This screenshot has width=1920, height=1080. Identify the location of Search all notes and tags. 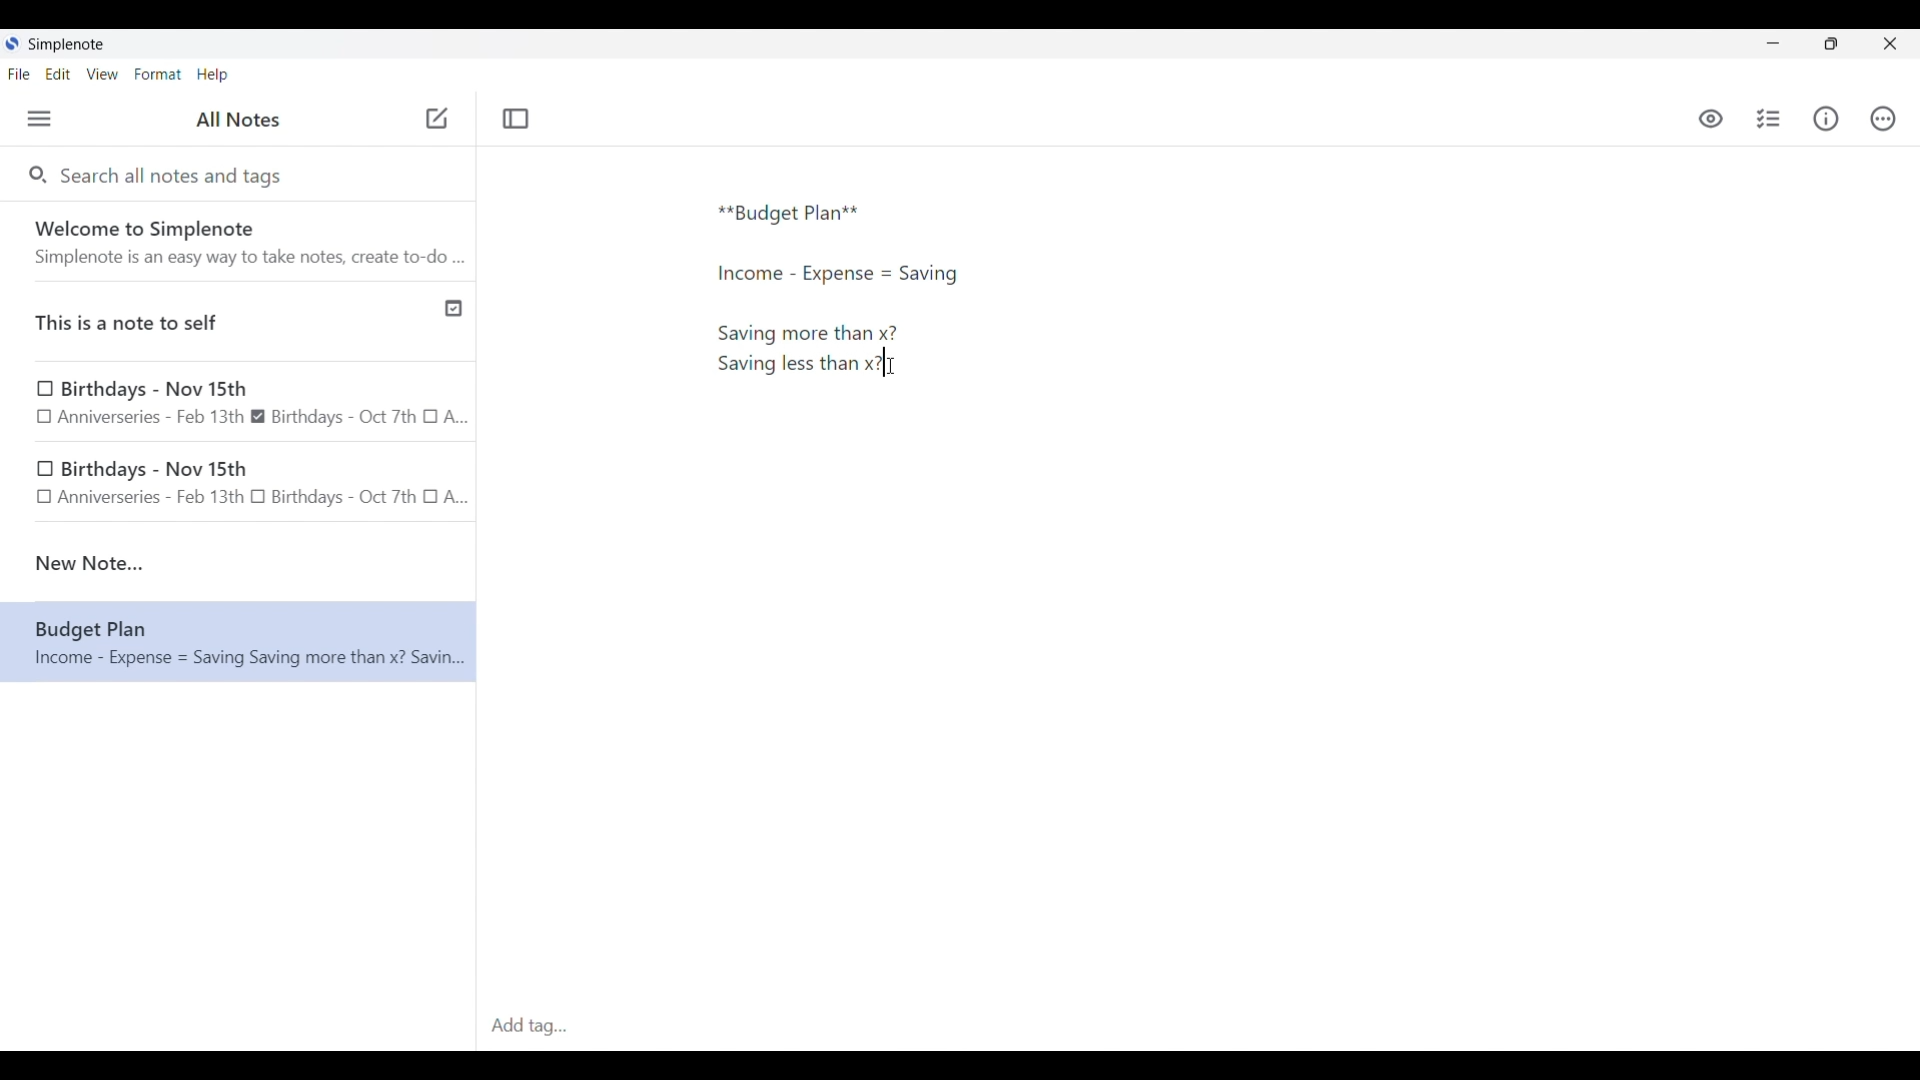
(176, 174).